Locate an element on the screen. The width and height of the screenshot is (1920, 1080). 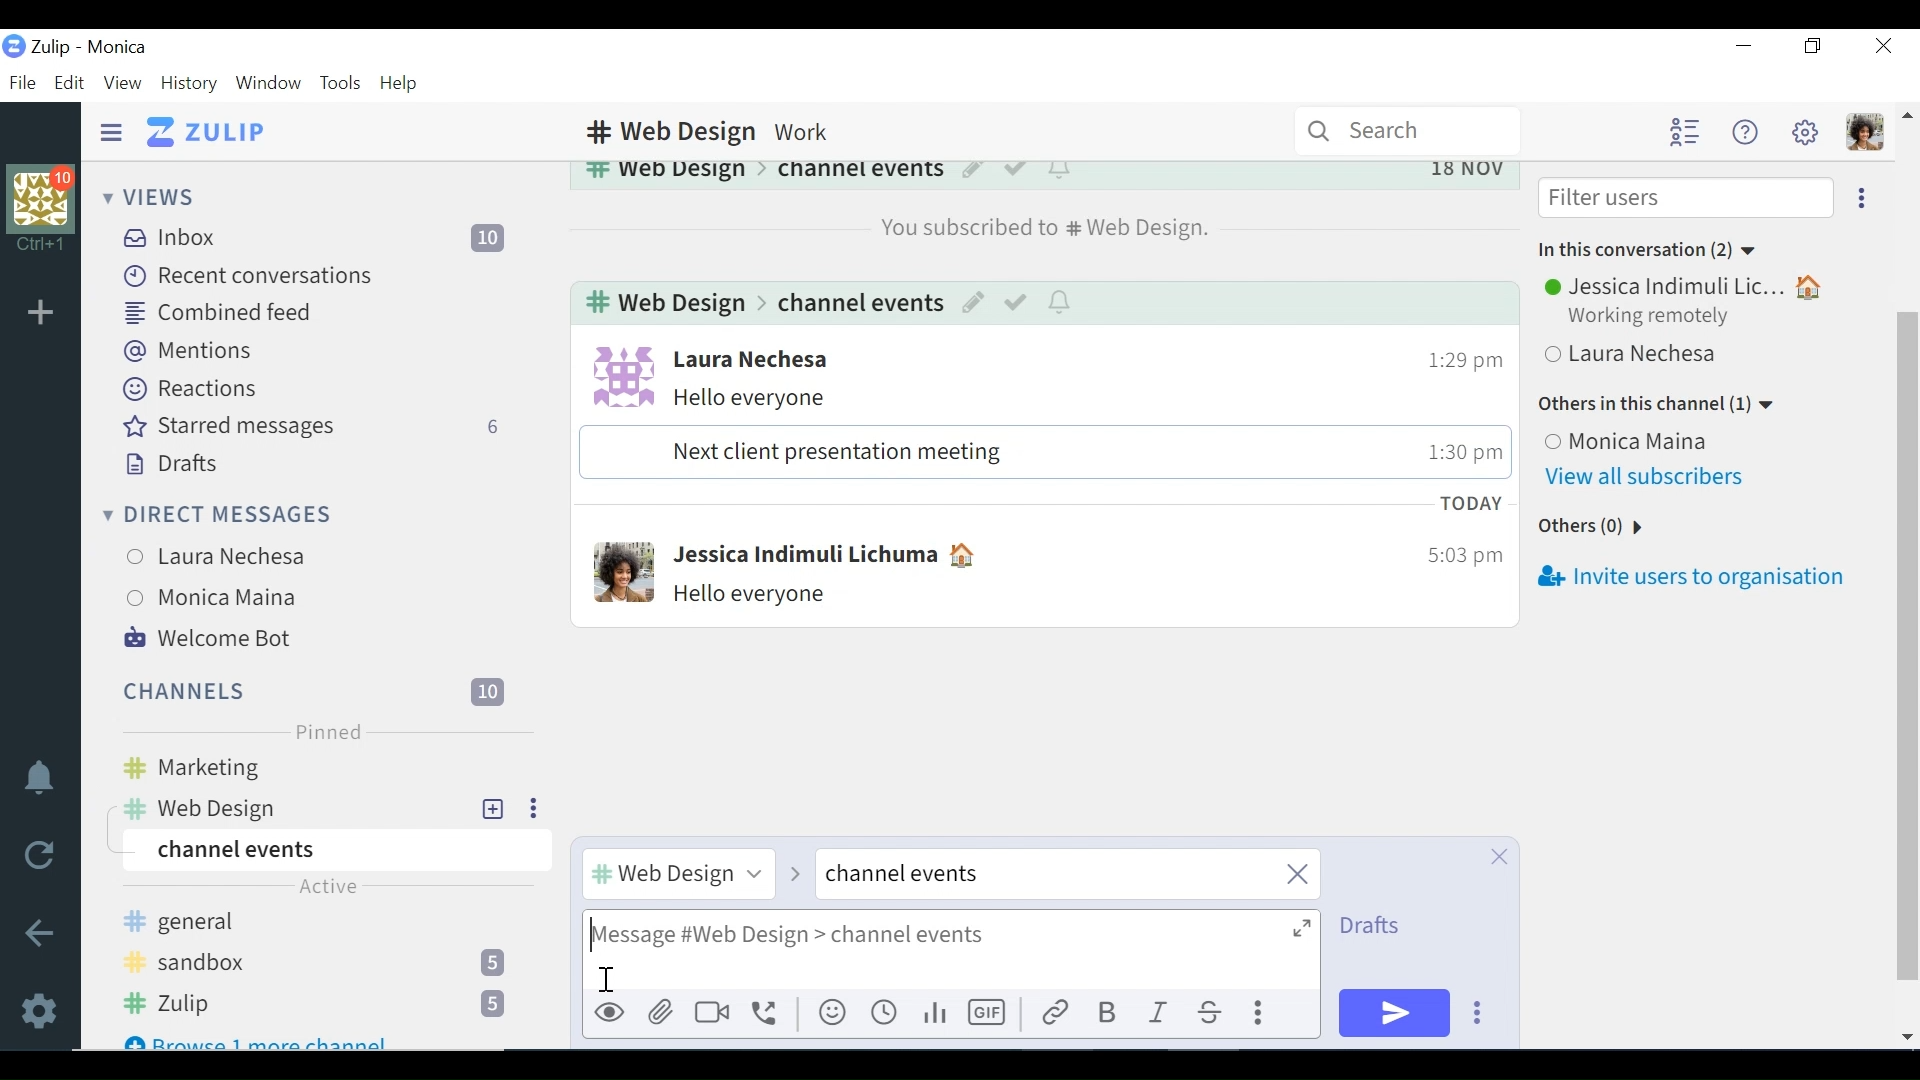
Time is located at coordinates (1466, 557).